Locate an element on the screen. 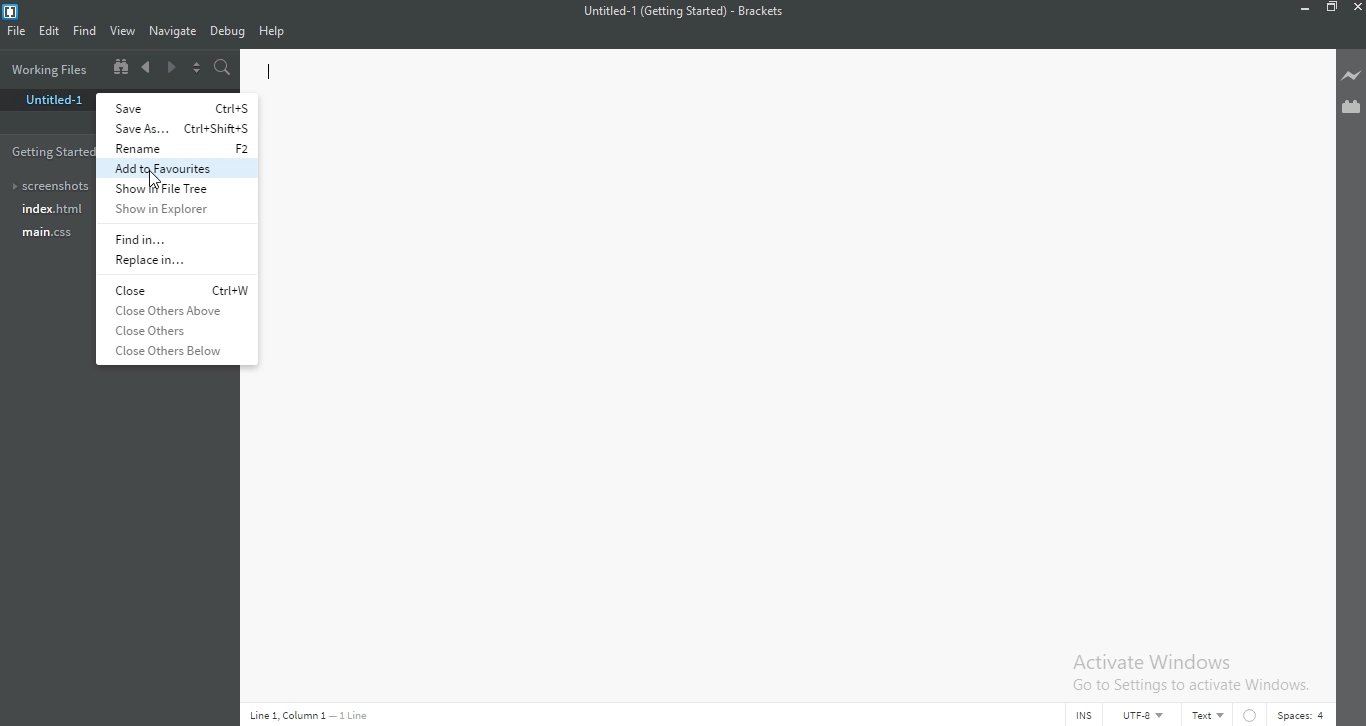 The image size is (1366, 726). Line code data is located at coordinates (311, 717).